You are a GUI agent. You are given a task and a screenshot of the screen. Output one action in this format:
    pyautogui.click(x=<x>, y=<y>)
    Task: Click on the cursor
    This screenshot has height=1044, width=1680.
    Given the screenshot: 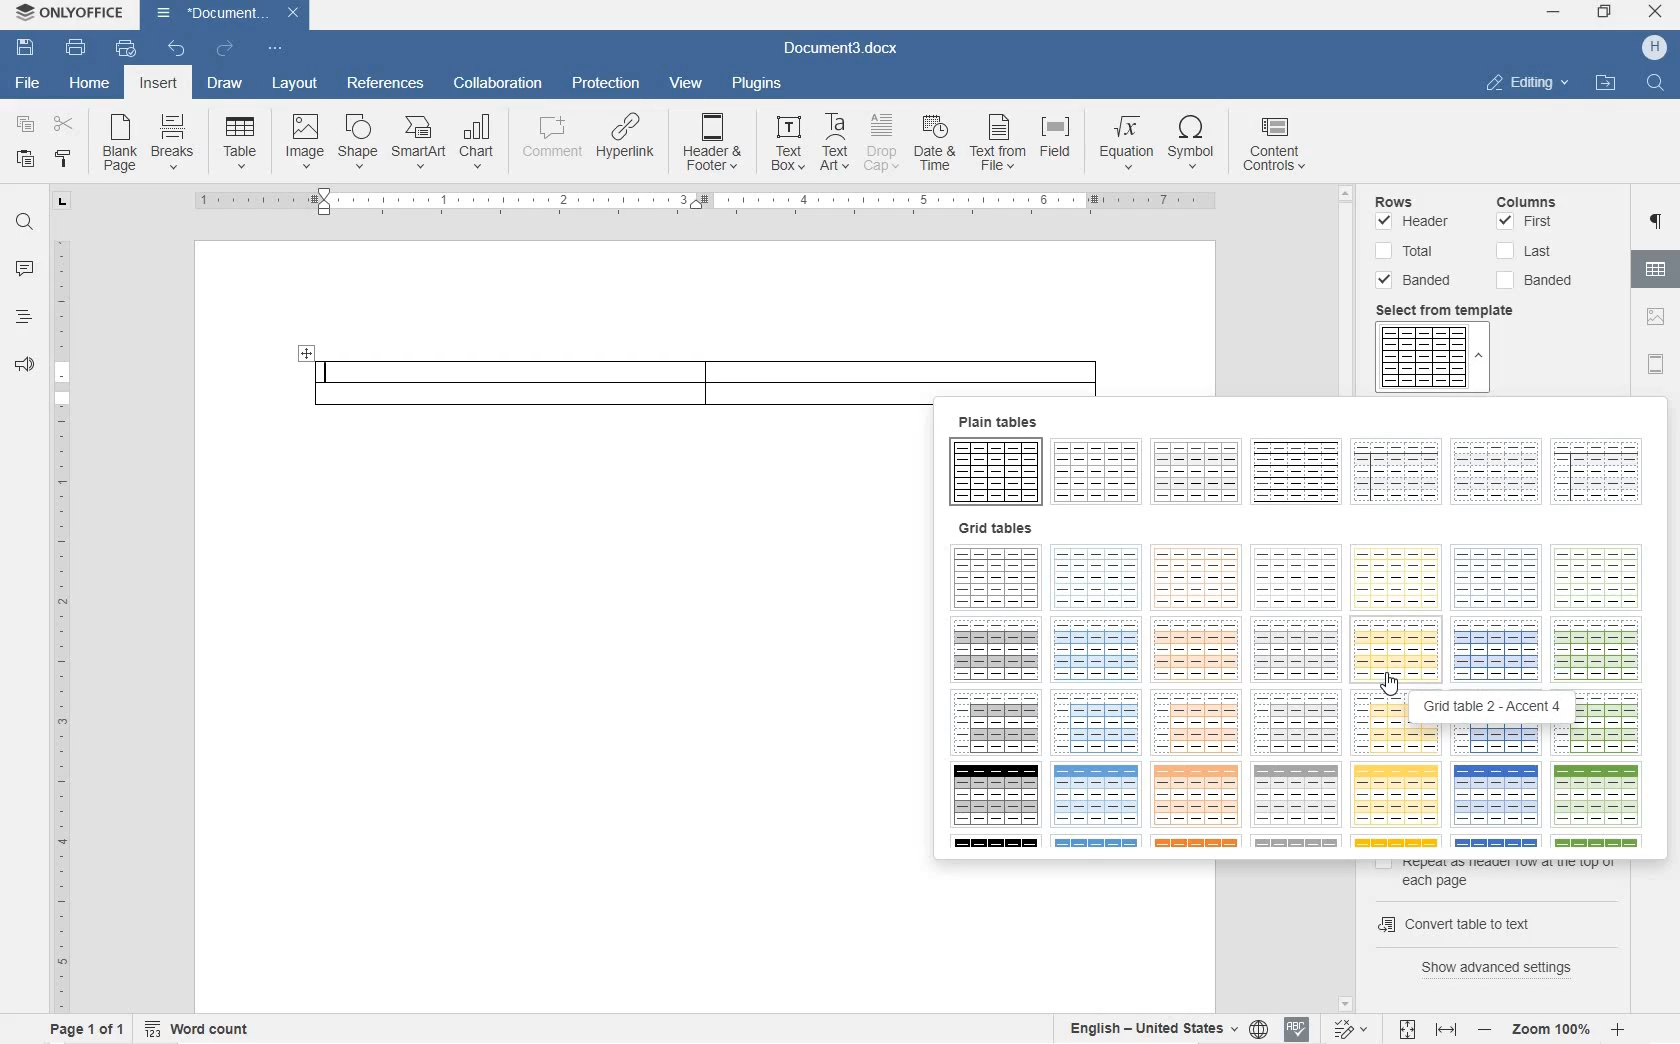 What is the action you would take?
    pyautogui.click(x=1390, y=684)
    